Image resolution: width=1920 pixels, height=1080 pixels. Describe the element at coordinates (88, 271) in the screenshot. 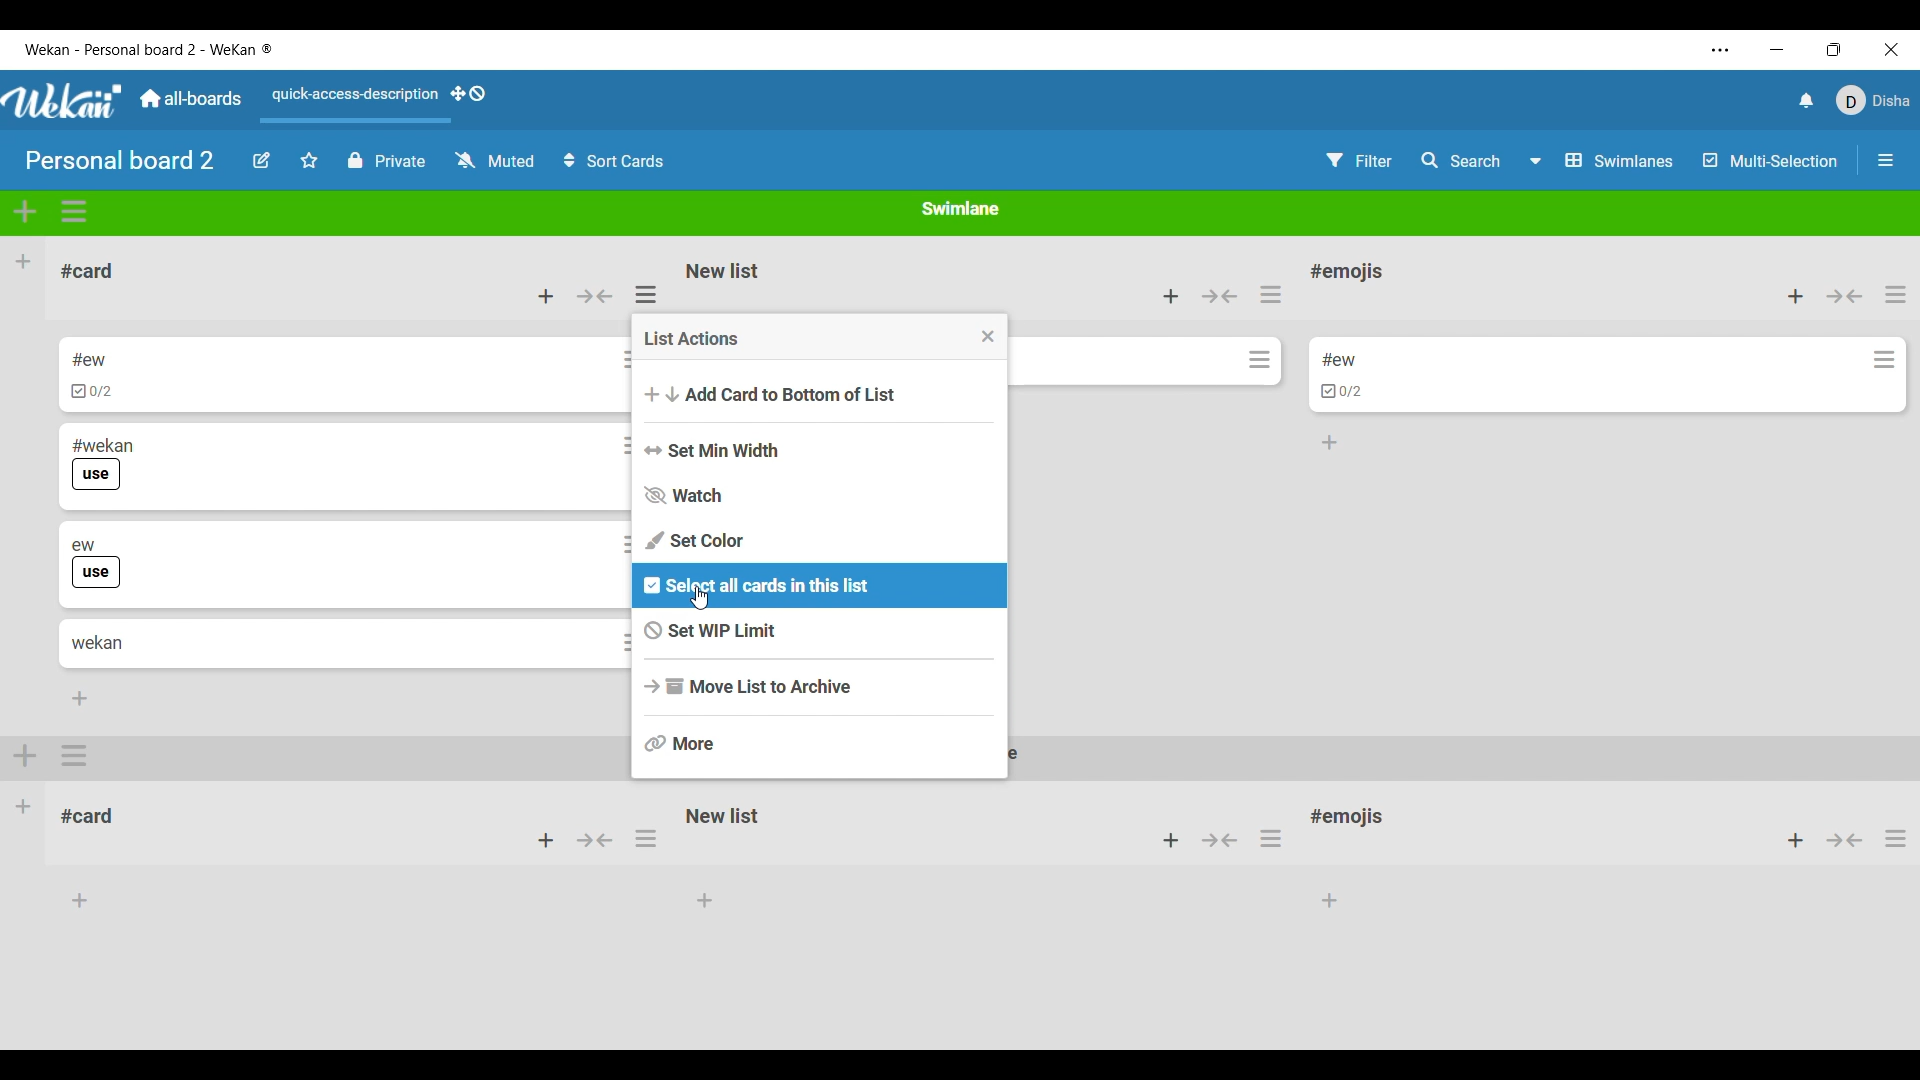

I see `List name` at that location.